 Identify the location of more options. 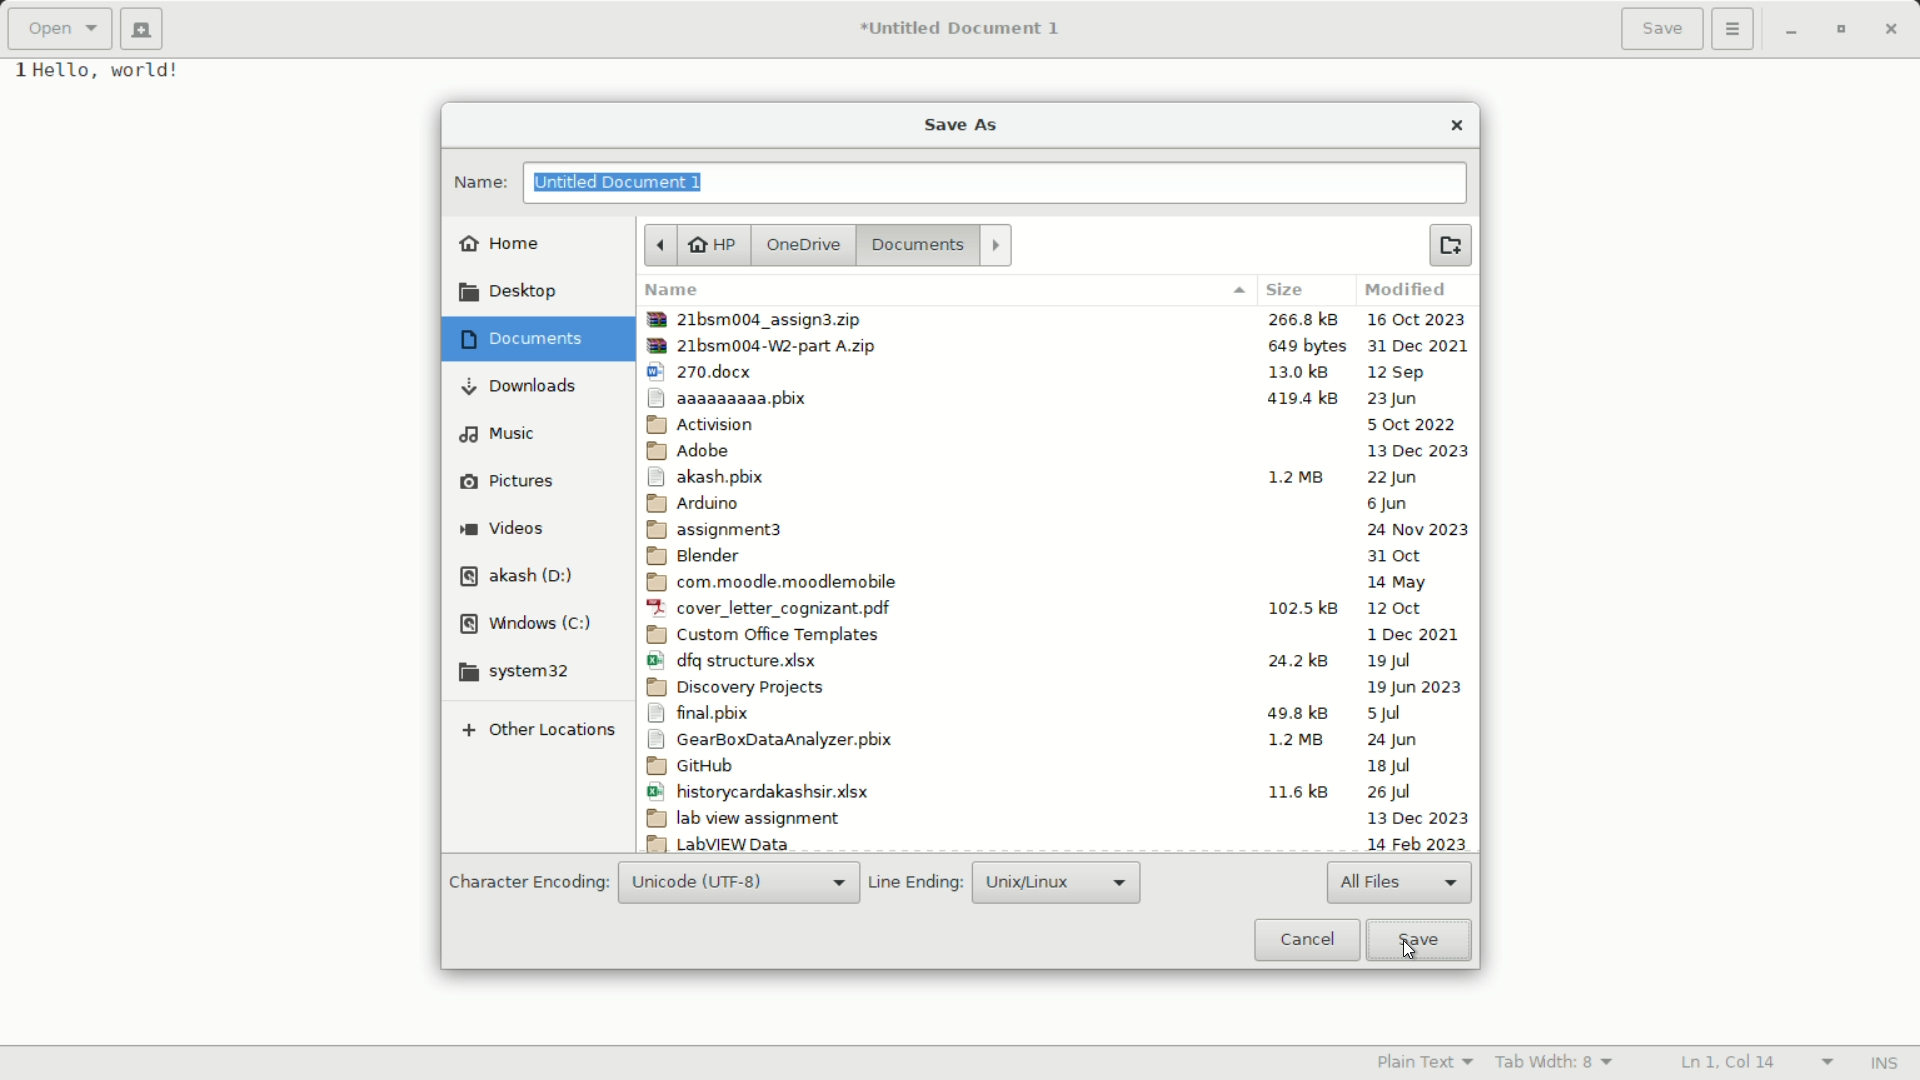
(1733, 29).